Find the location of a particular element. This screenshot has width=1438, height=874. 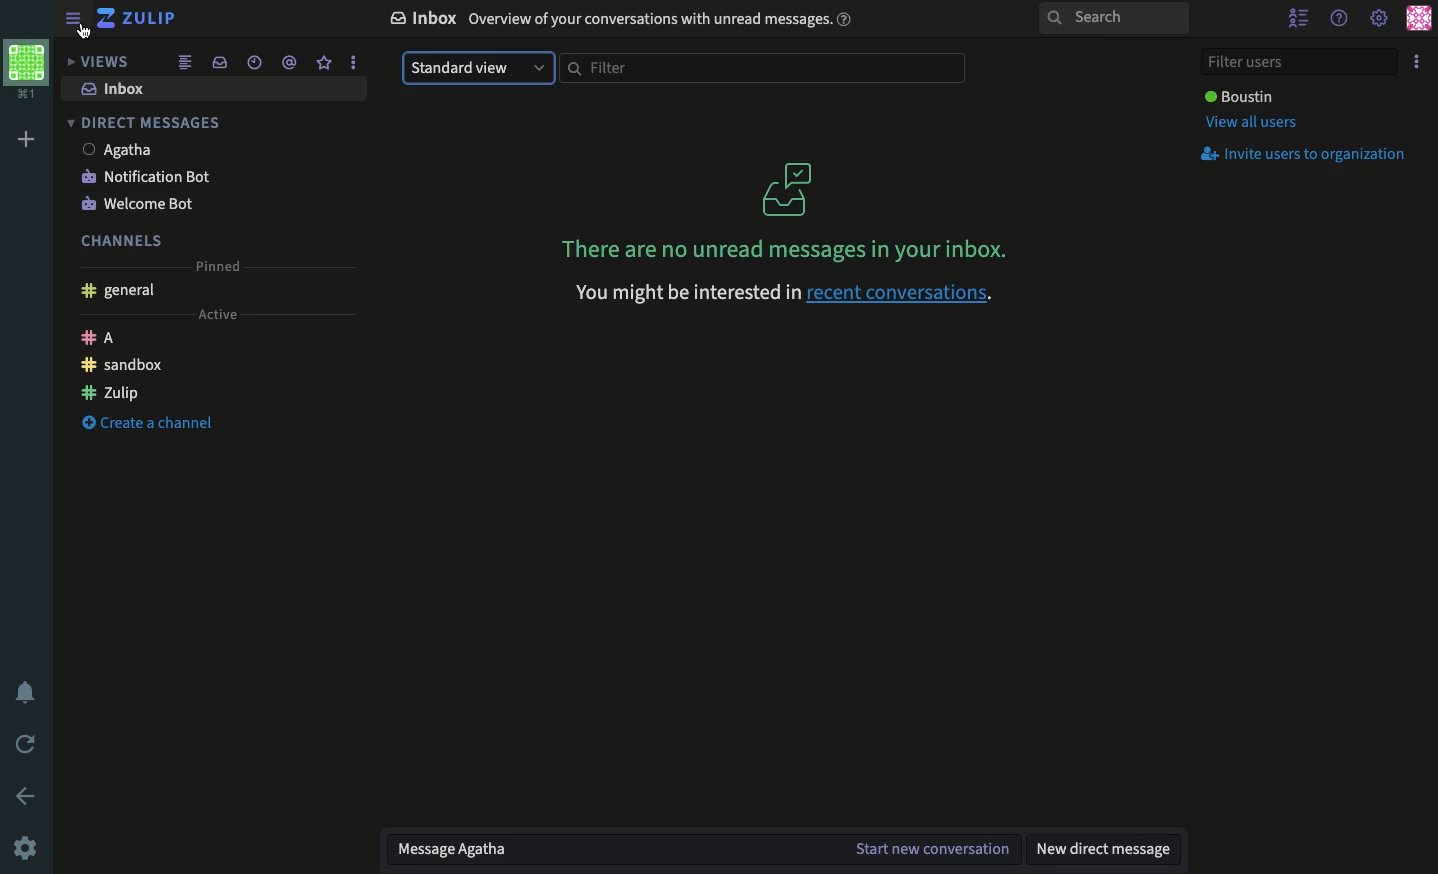

Create a channel is located at coordinates (151, 422).